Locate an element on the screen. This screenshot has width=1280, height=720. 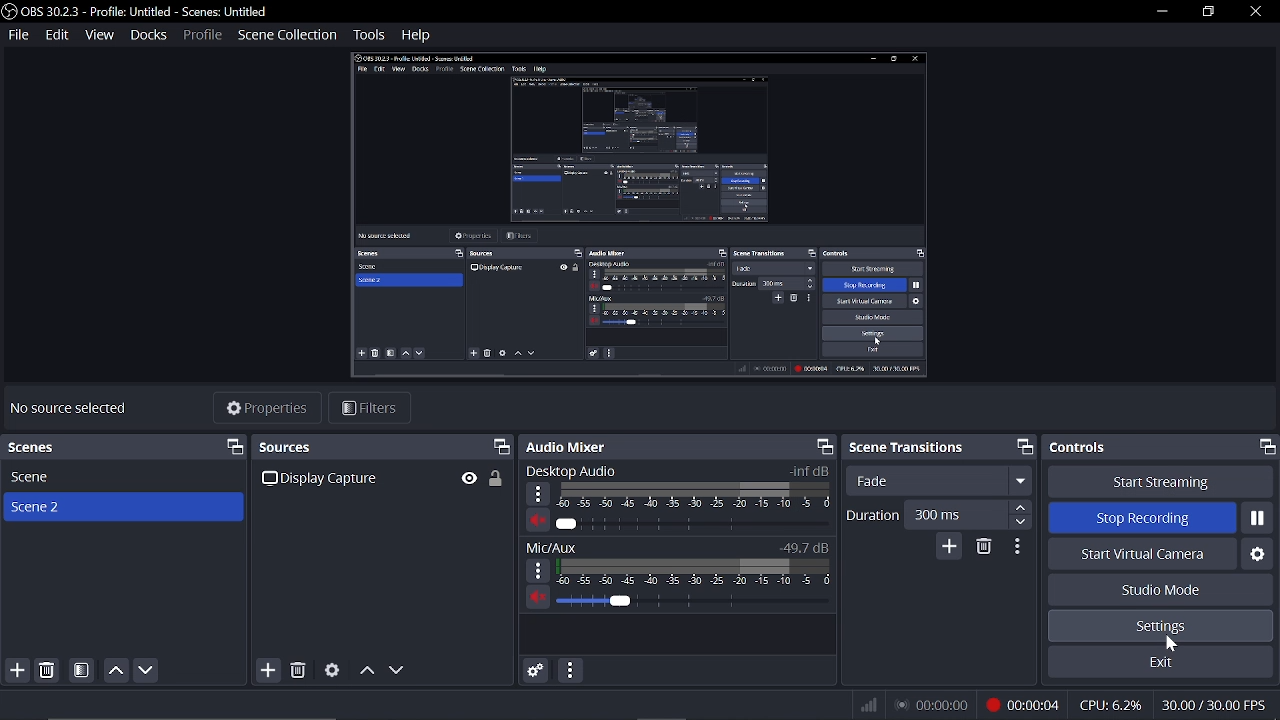
audio mixer menu is located at coordinates (570, 670).